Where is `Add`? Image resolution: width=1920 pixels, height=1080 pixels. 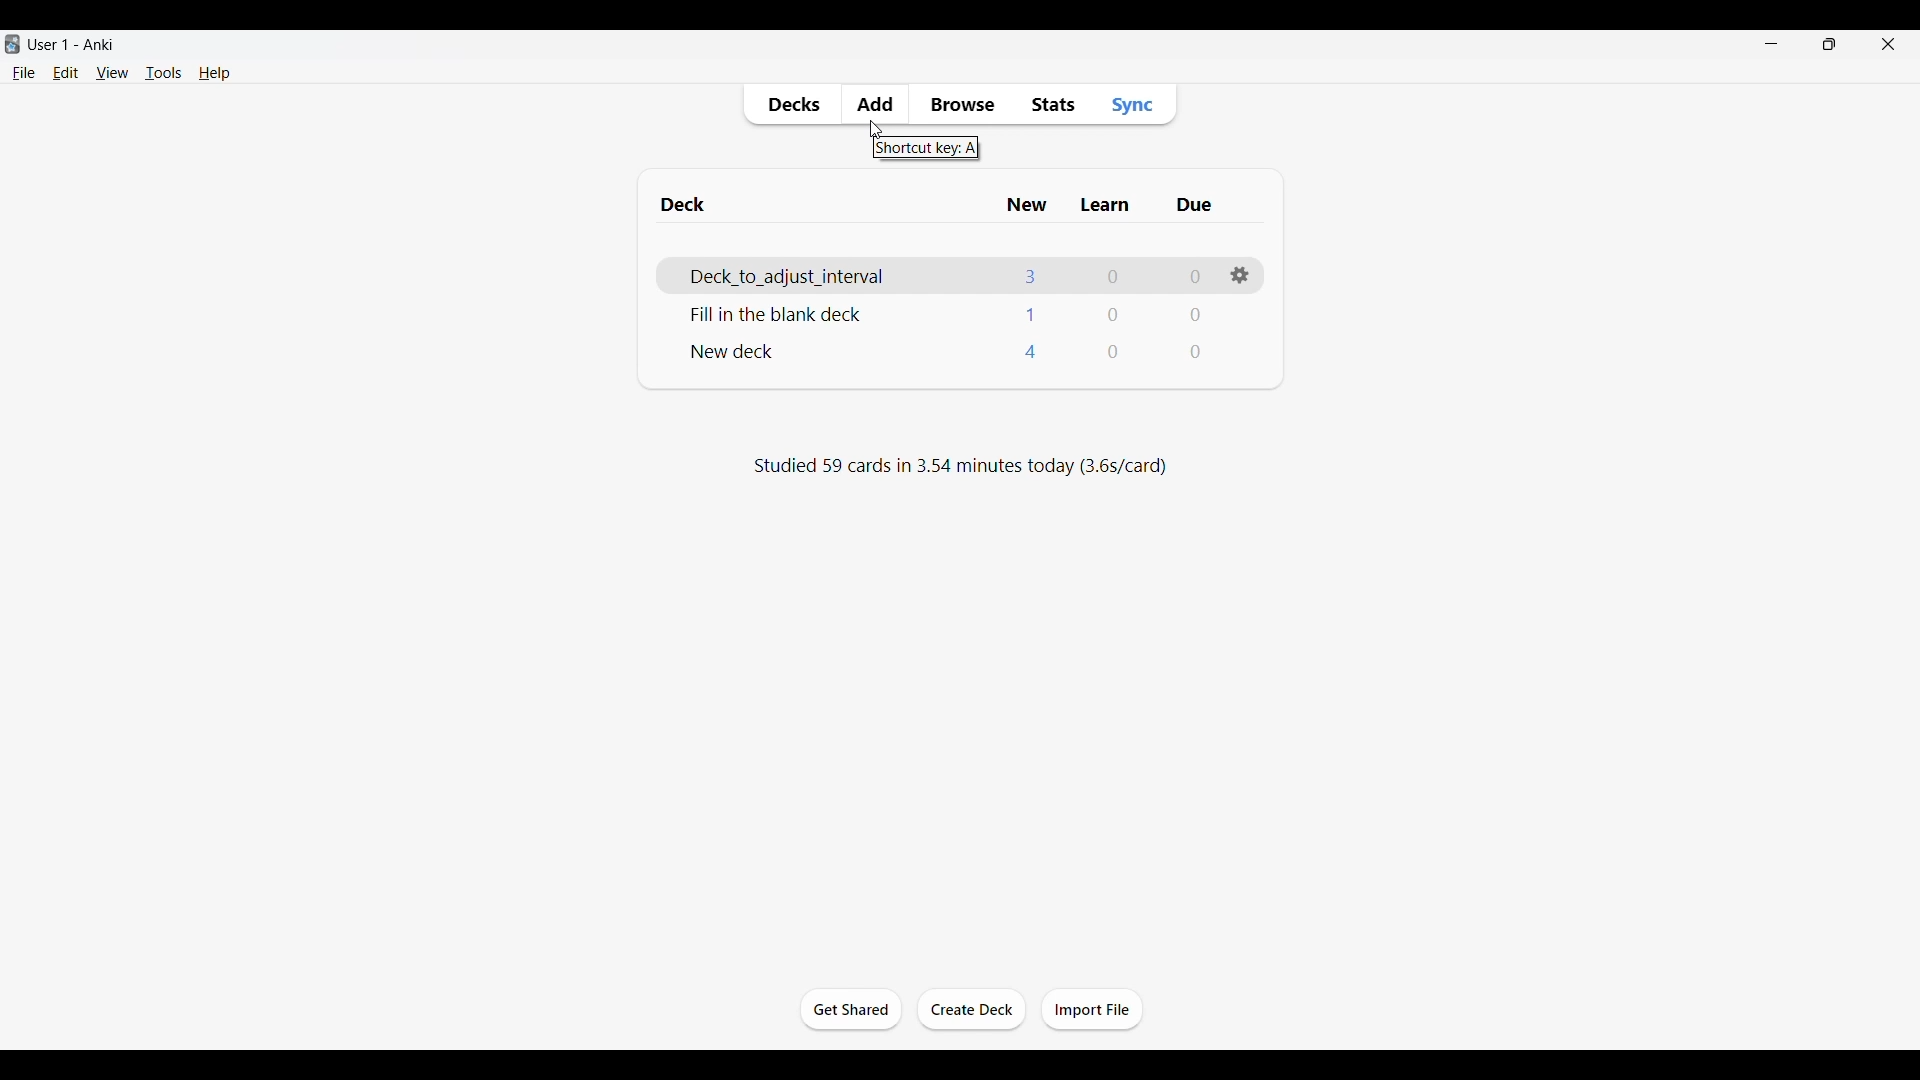
Add is located at coordinates (874, 102).